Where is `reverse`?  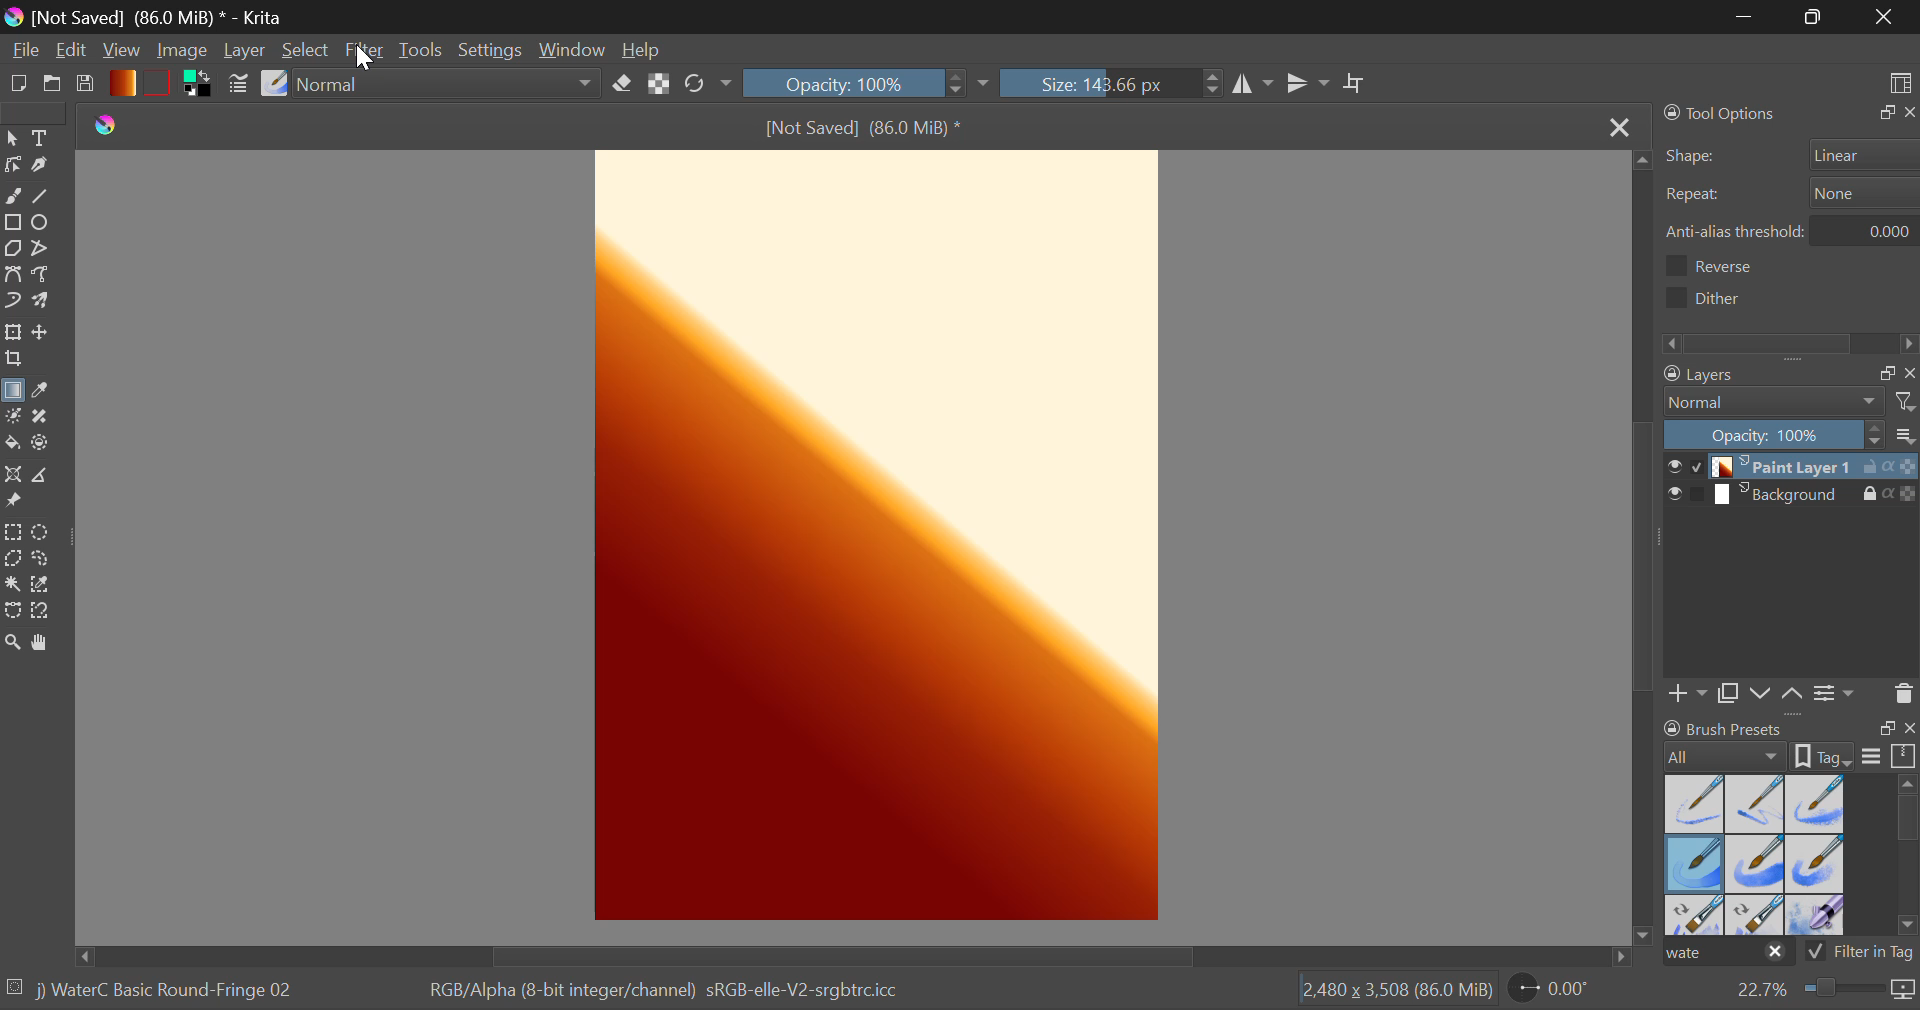
reverse is located at coordinates (1731, 266).